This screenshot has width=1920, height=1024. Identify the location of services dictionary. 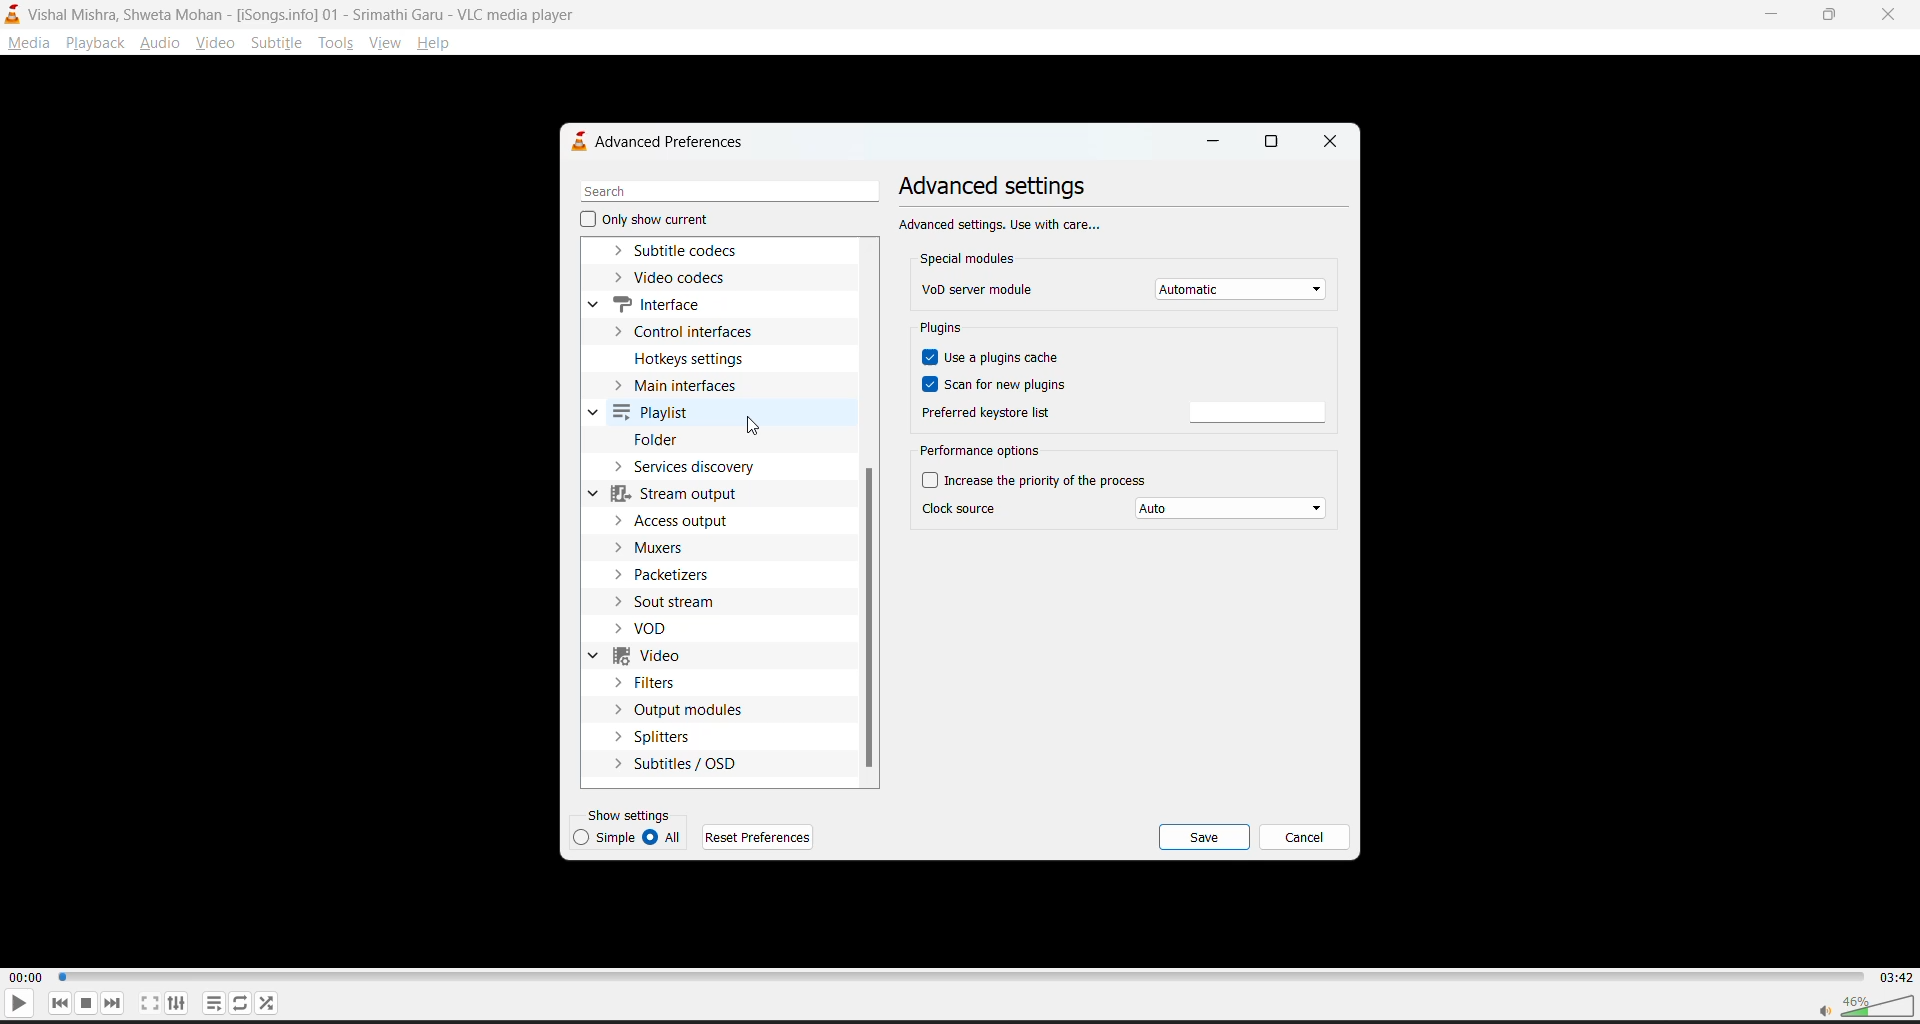
(702, 469).